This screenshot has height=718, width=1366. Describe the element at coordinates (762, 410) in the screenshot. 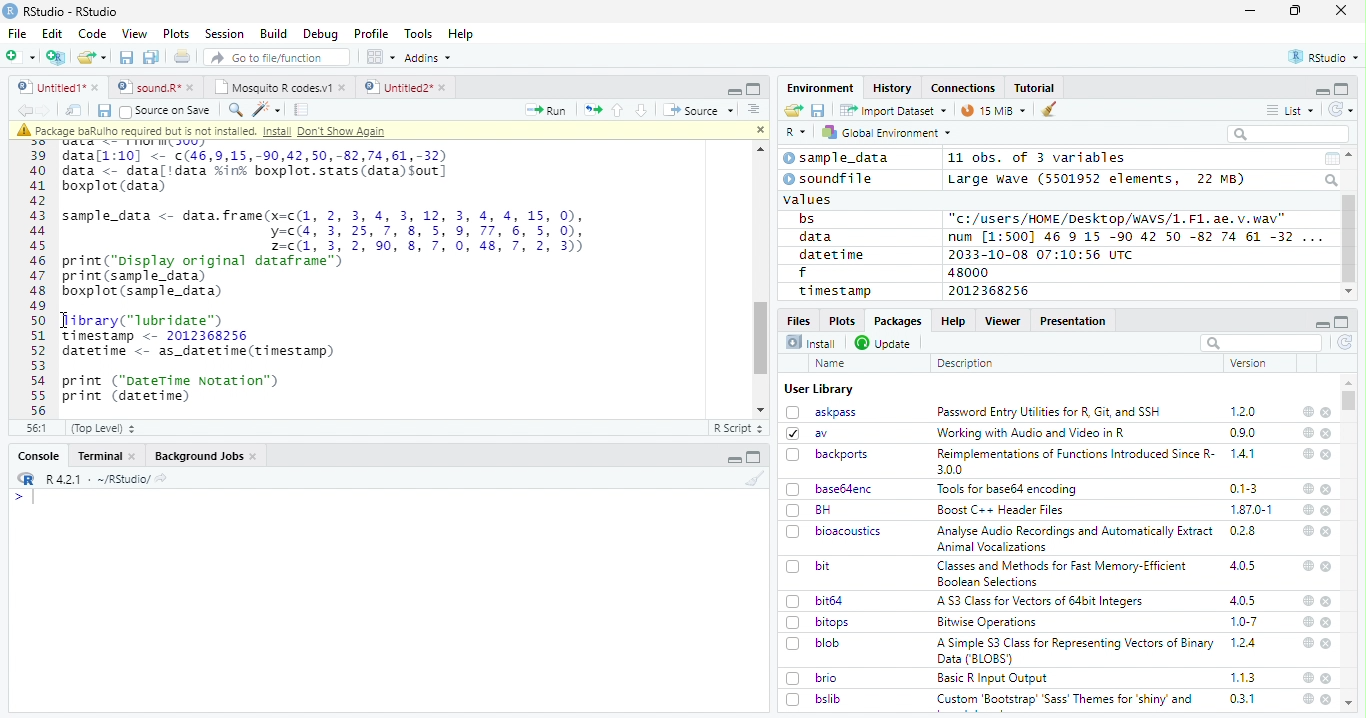

I see `scroll down` at that location.